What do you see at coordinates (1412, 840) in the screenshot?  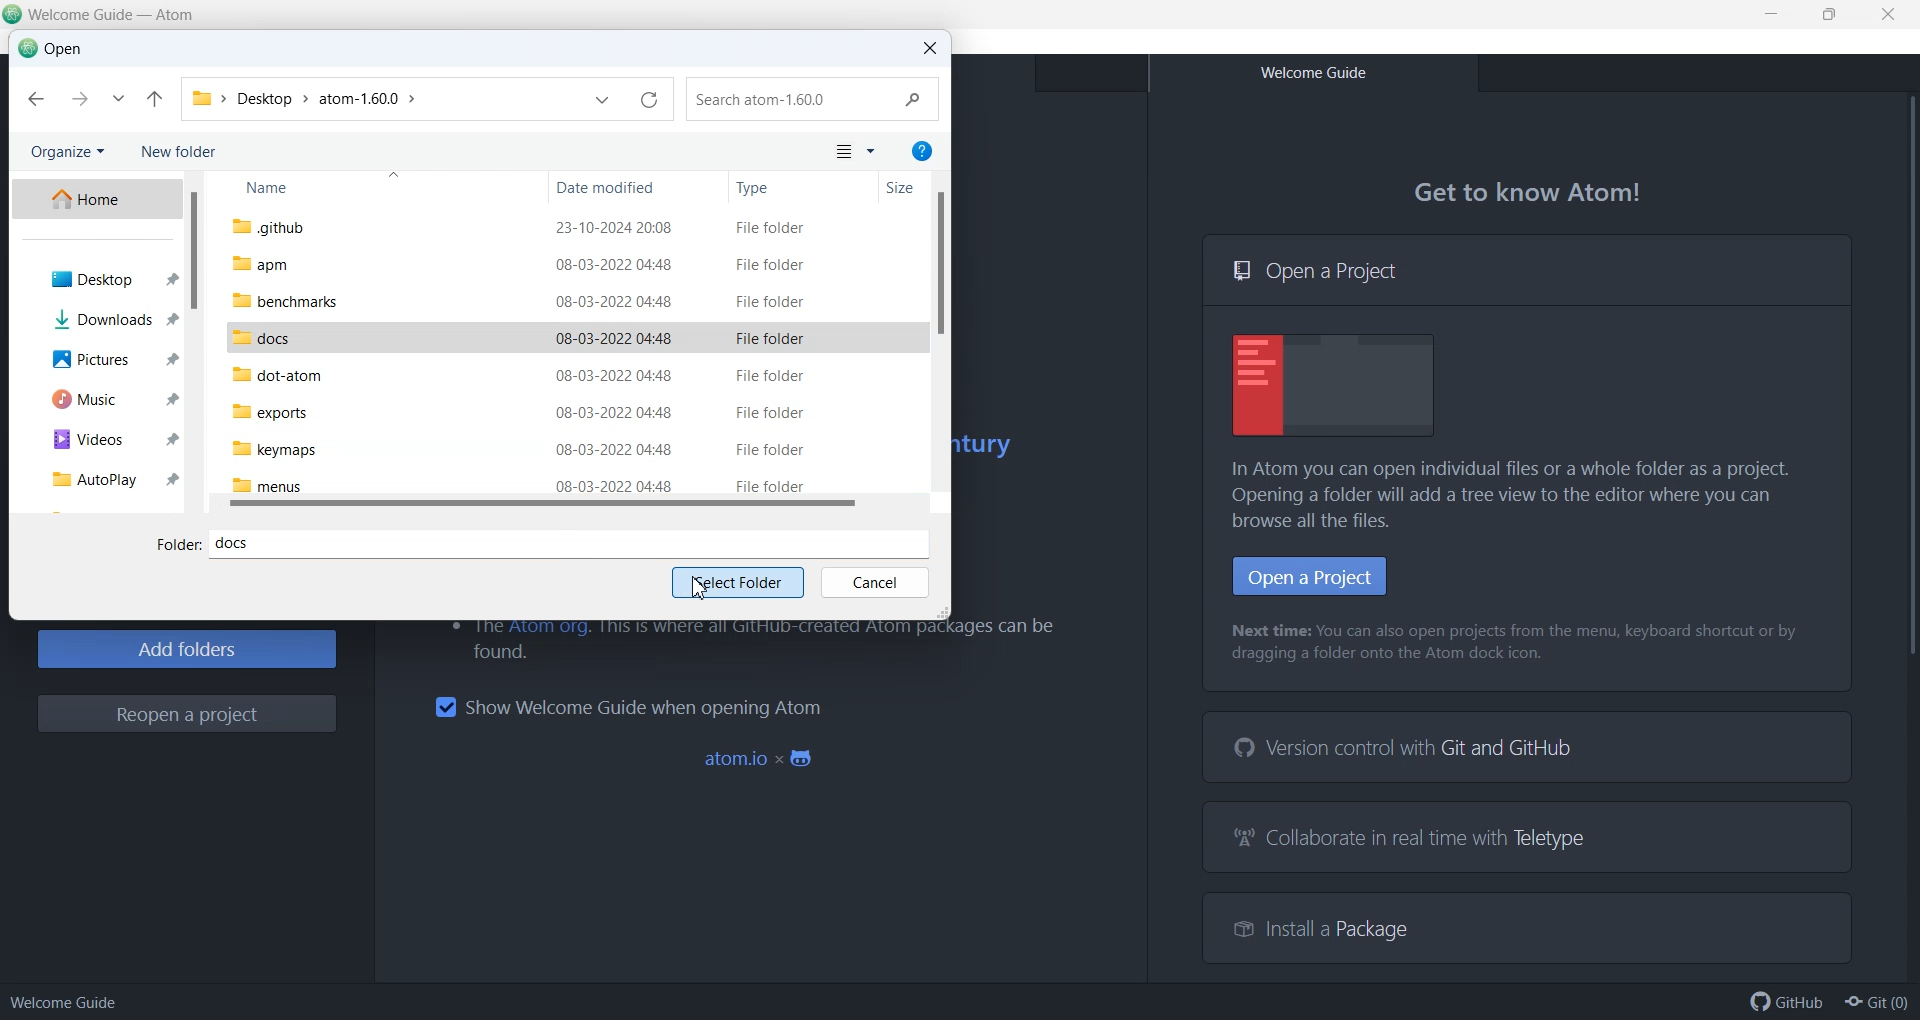 I see `Collaborate in real time with Teletype` at bounding box center [1412, 840].